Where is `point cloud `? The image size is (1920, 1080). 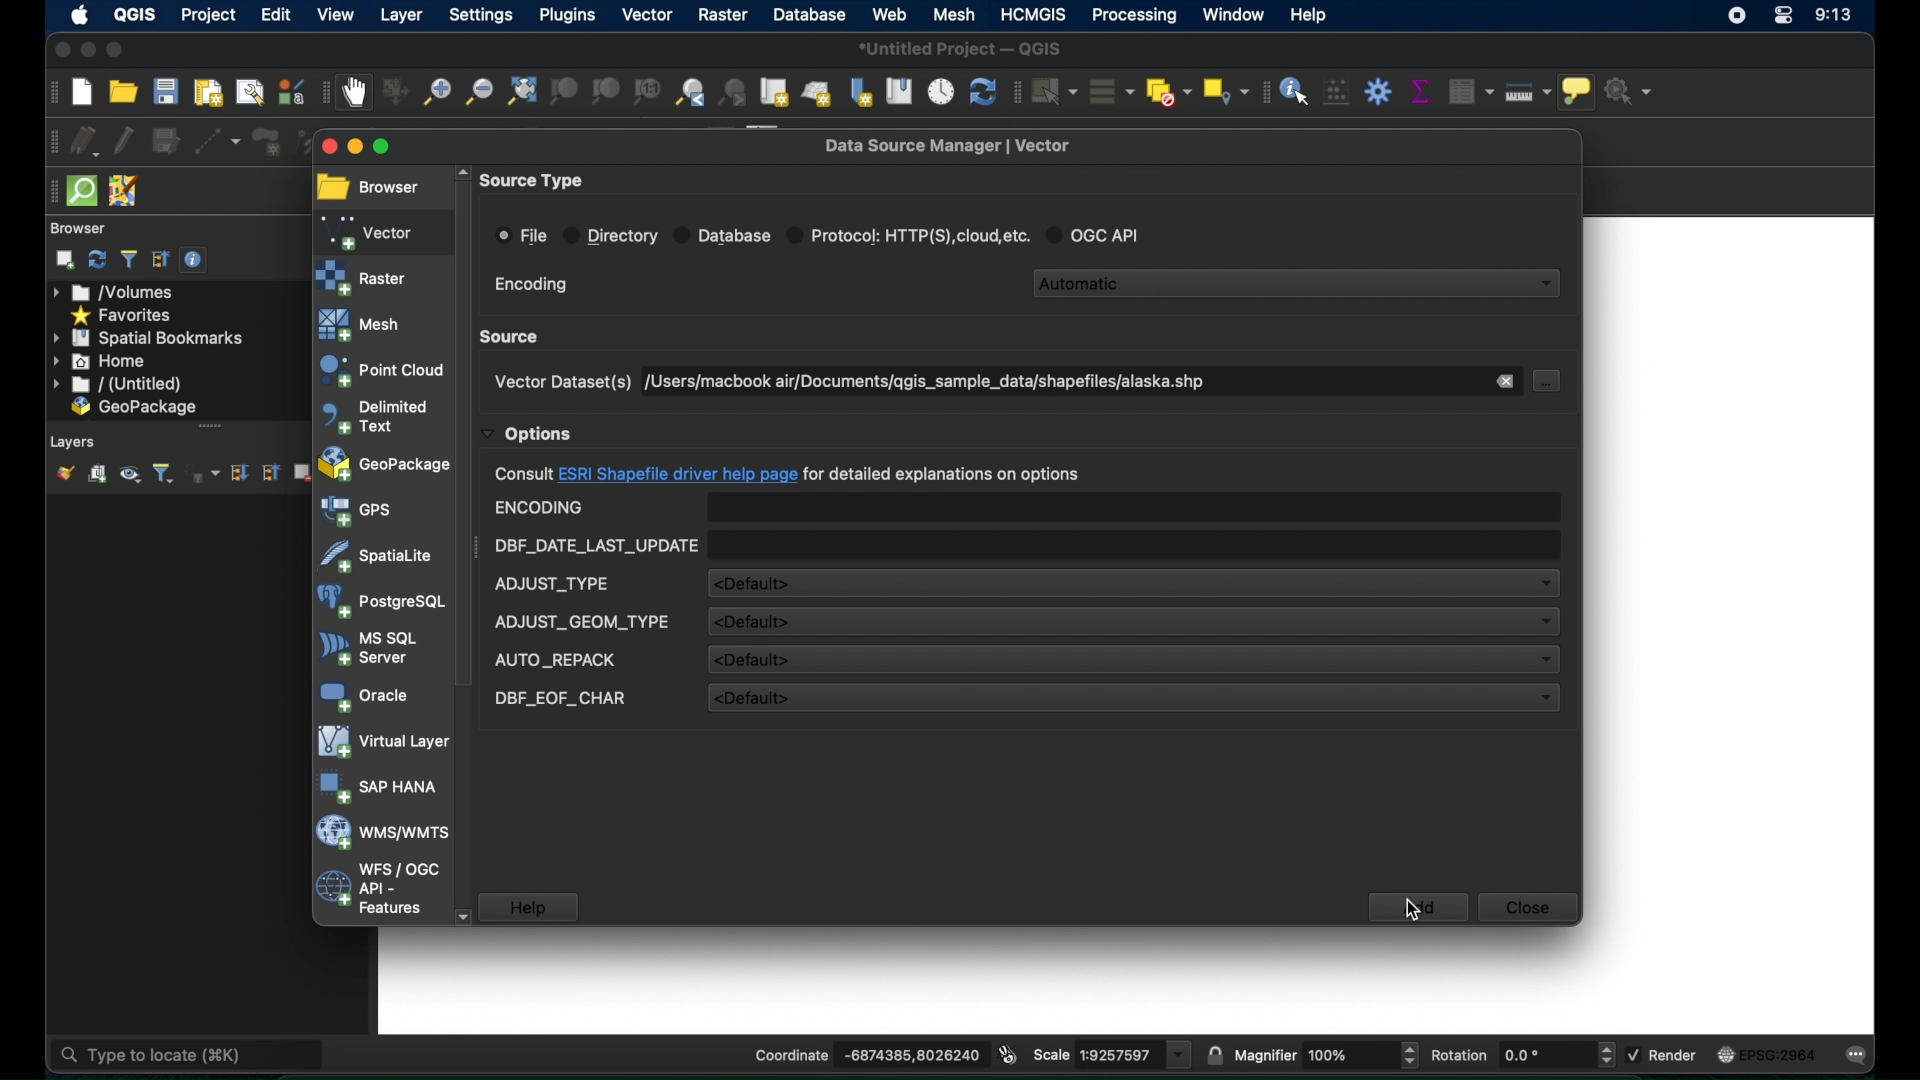
point cloud  is located at coordinates (380, 370).